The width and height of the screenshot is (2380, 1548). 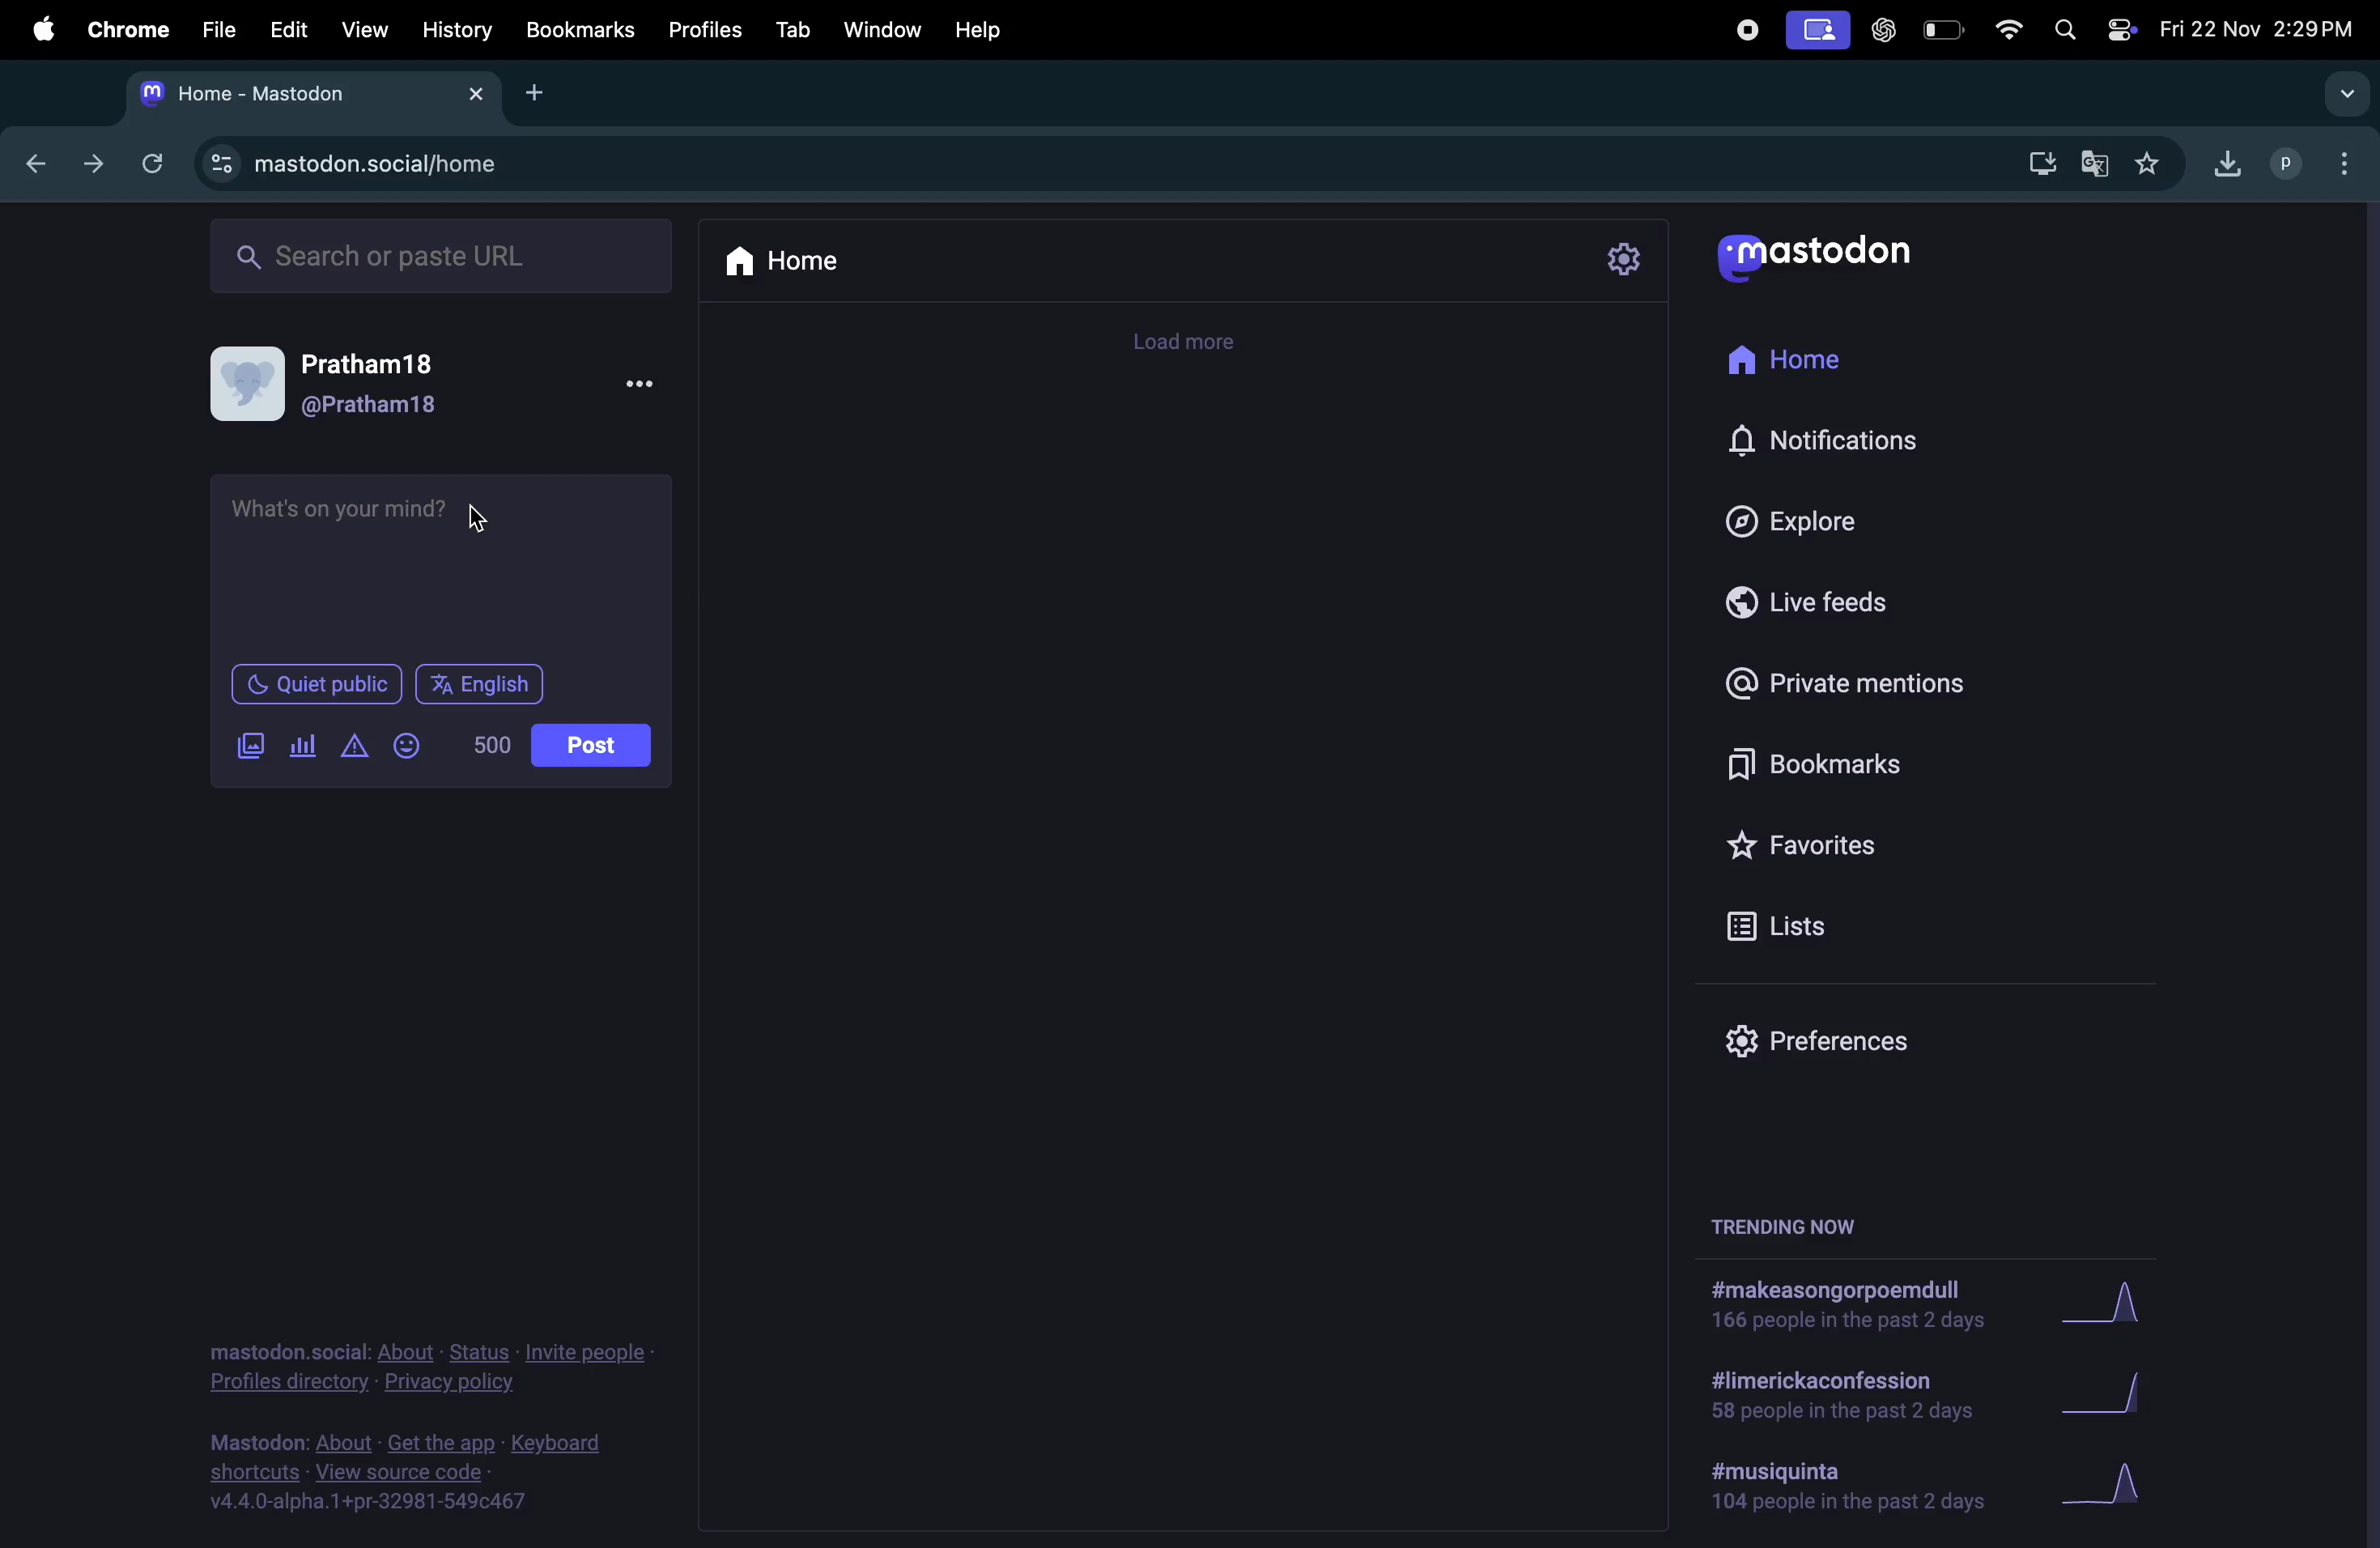 What do you see at coordinates (880, 27) in the screenshot?
I see `window` at bounding box center [880, 27].